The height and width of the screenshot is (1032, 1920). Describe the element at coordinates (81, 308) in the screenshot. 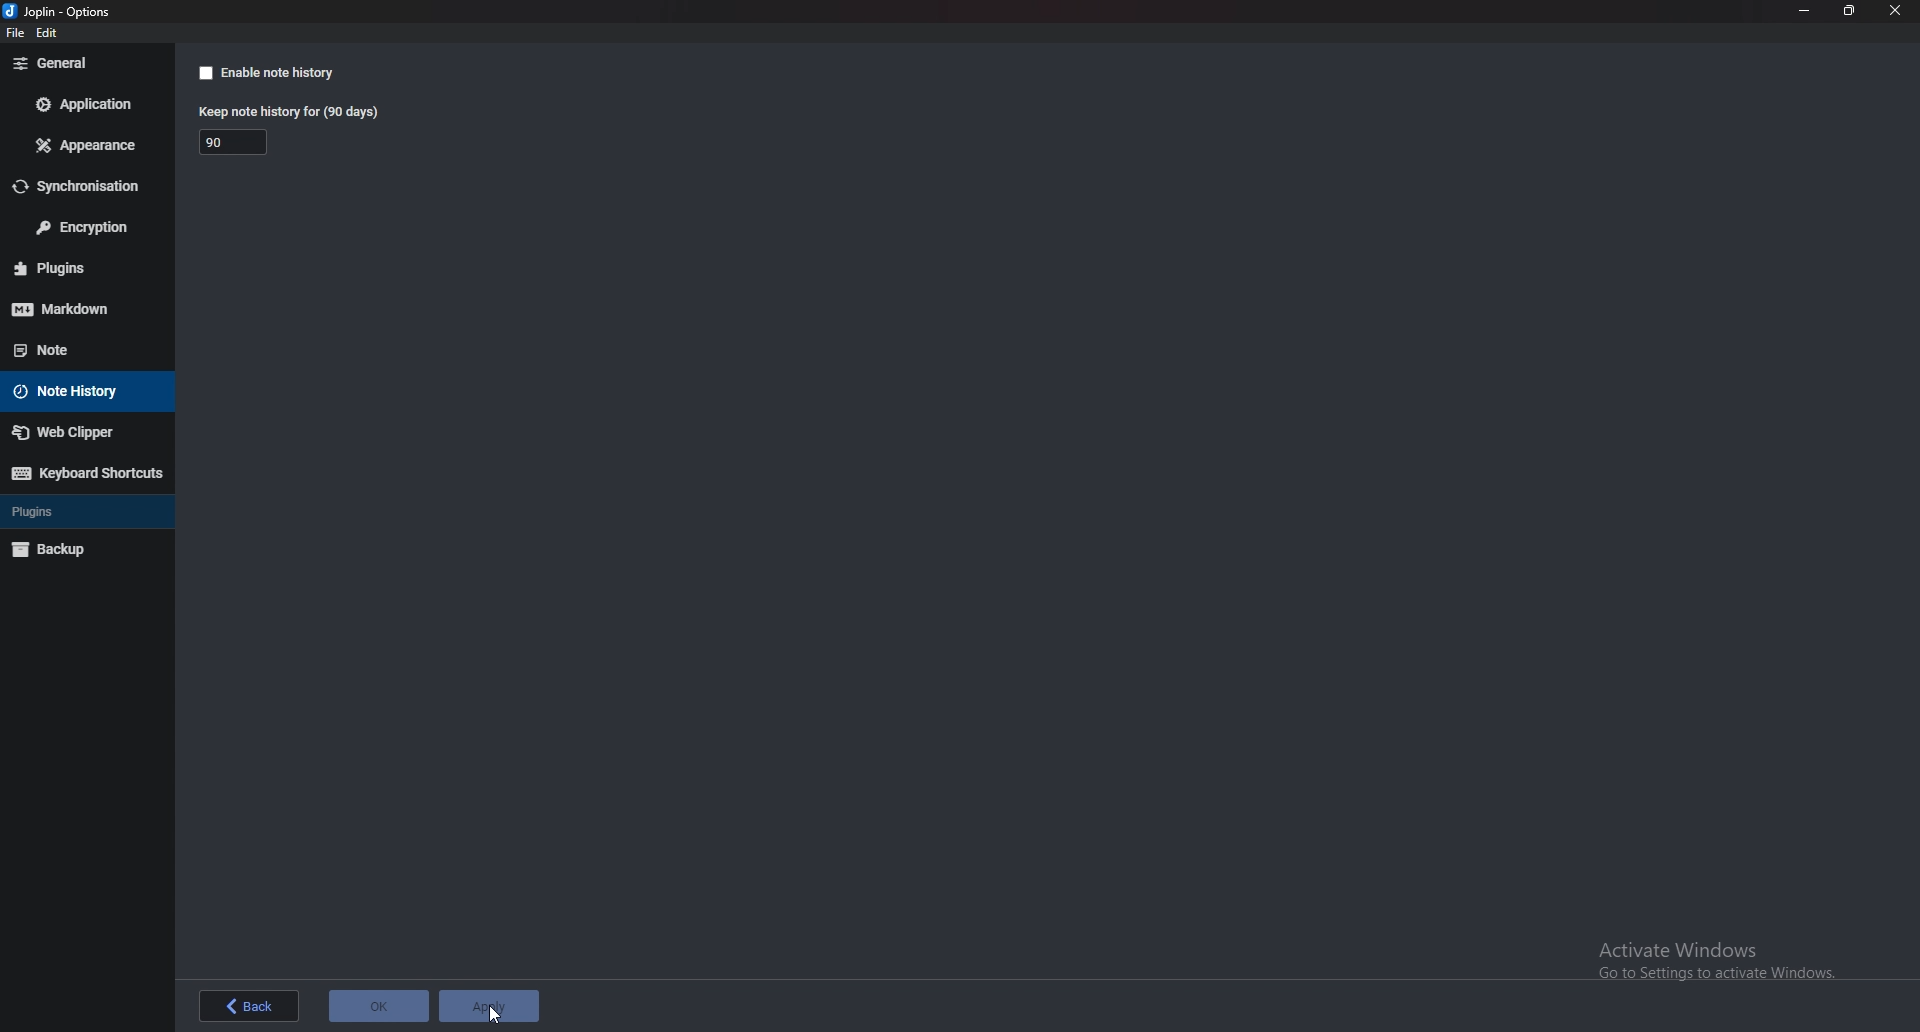

I see `Mark down` at that location.